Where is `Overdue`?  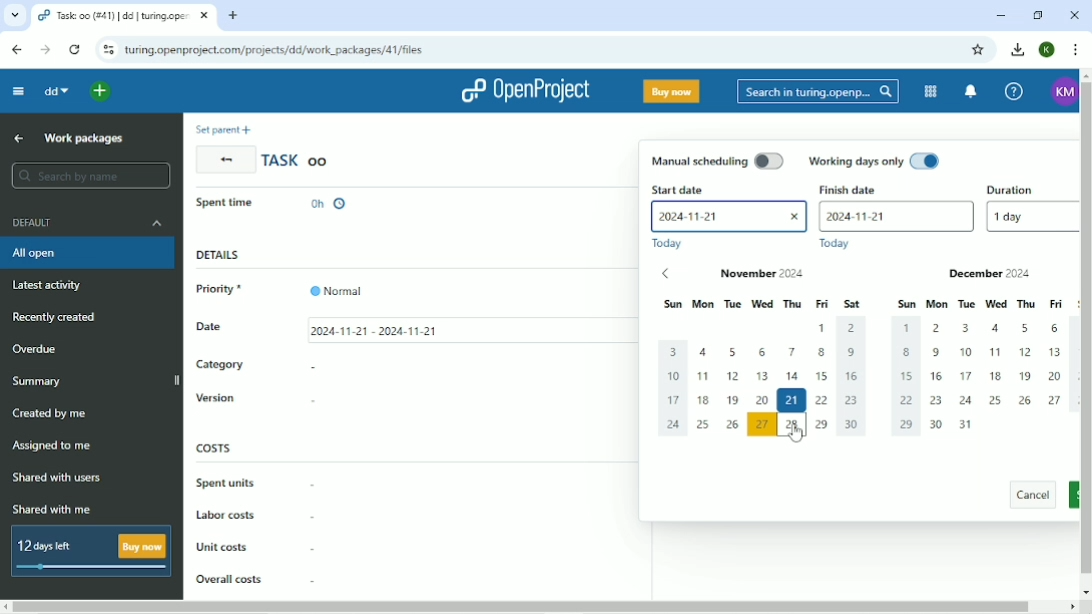 Overdue is located at coordinates (39, 348).